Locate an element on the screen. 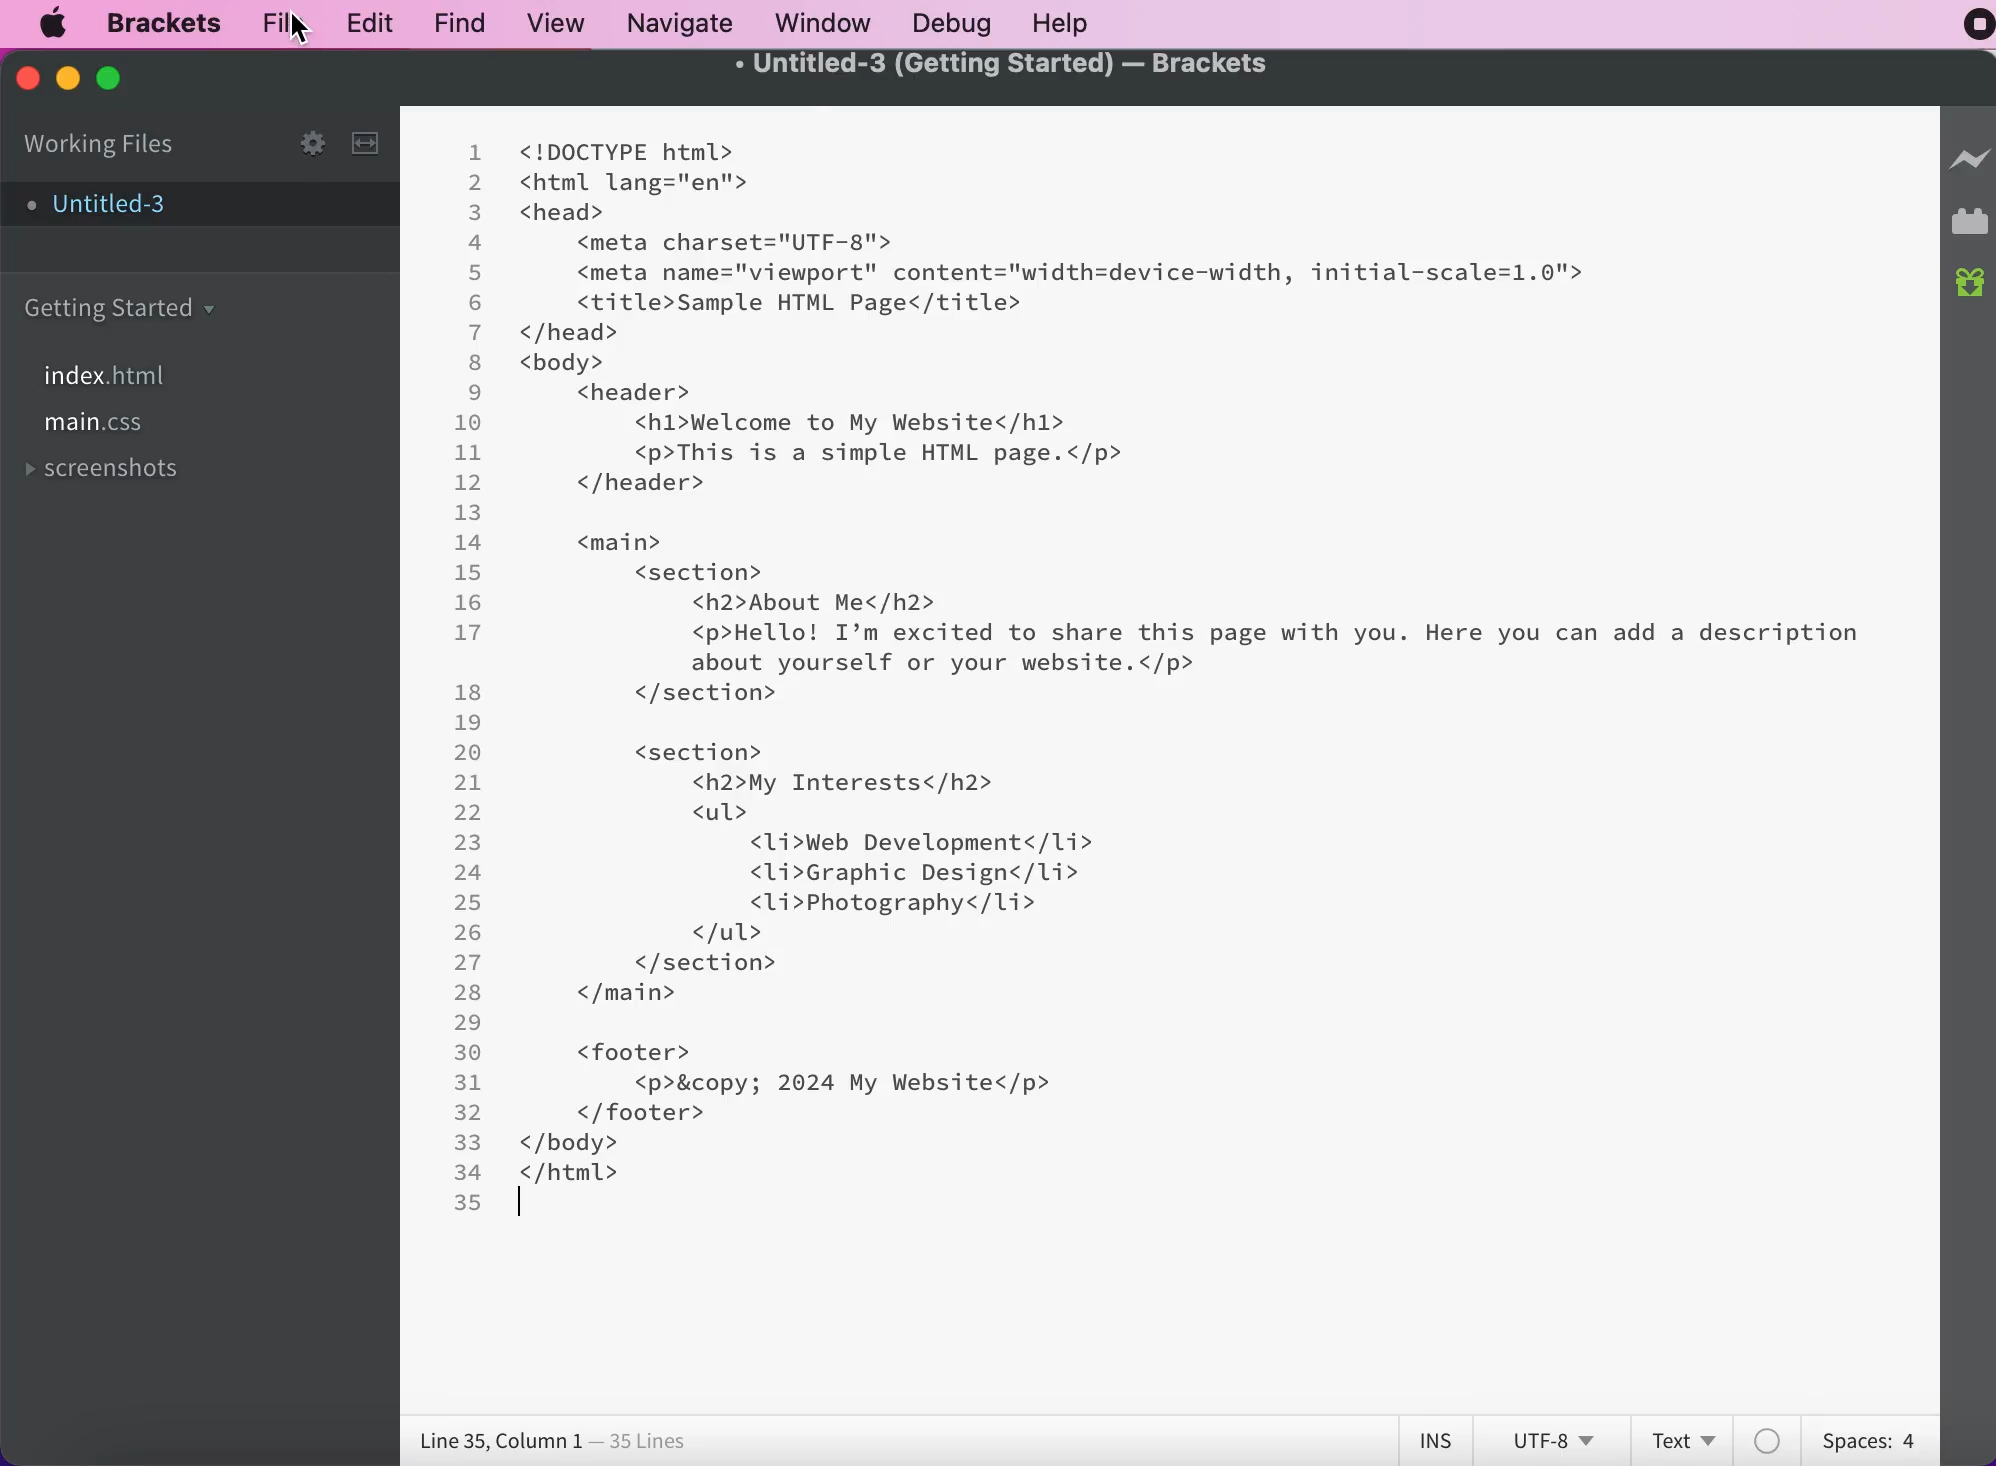 This screenshot has height=1466, width=1996. getting started carpet is located at coordinates (126, 312).